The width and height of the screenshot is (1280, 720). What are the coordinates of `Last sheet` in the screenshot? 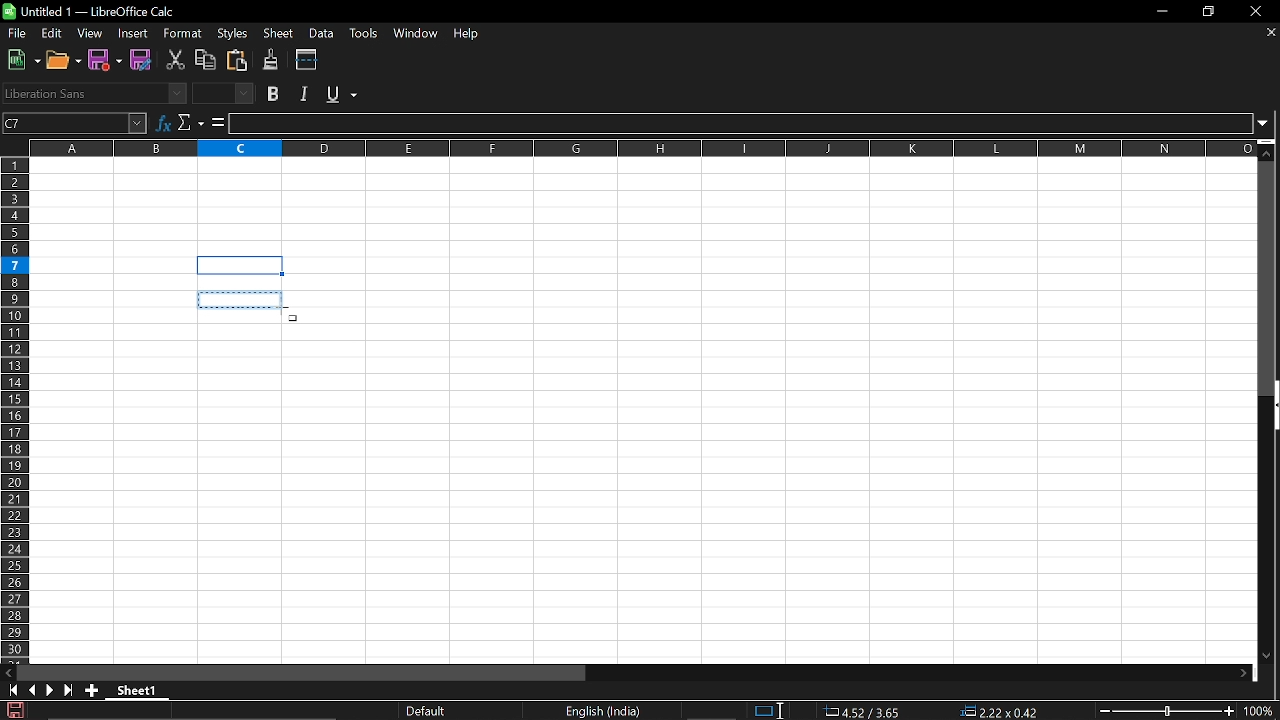 It's located at (69, 690).